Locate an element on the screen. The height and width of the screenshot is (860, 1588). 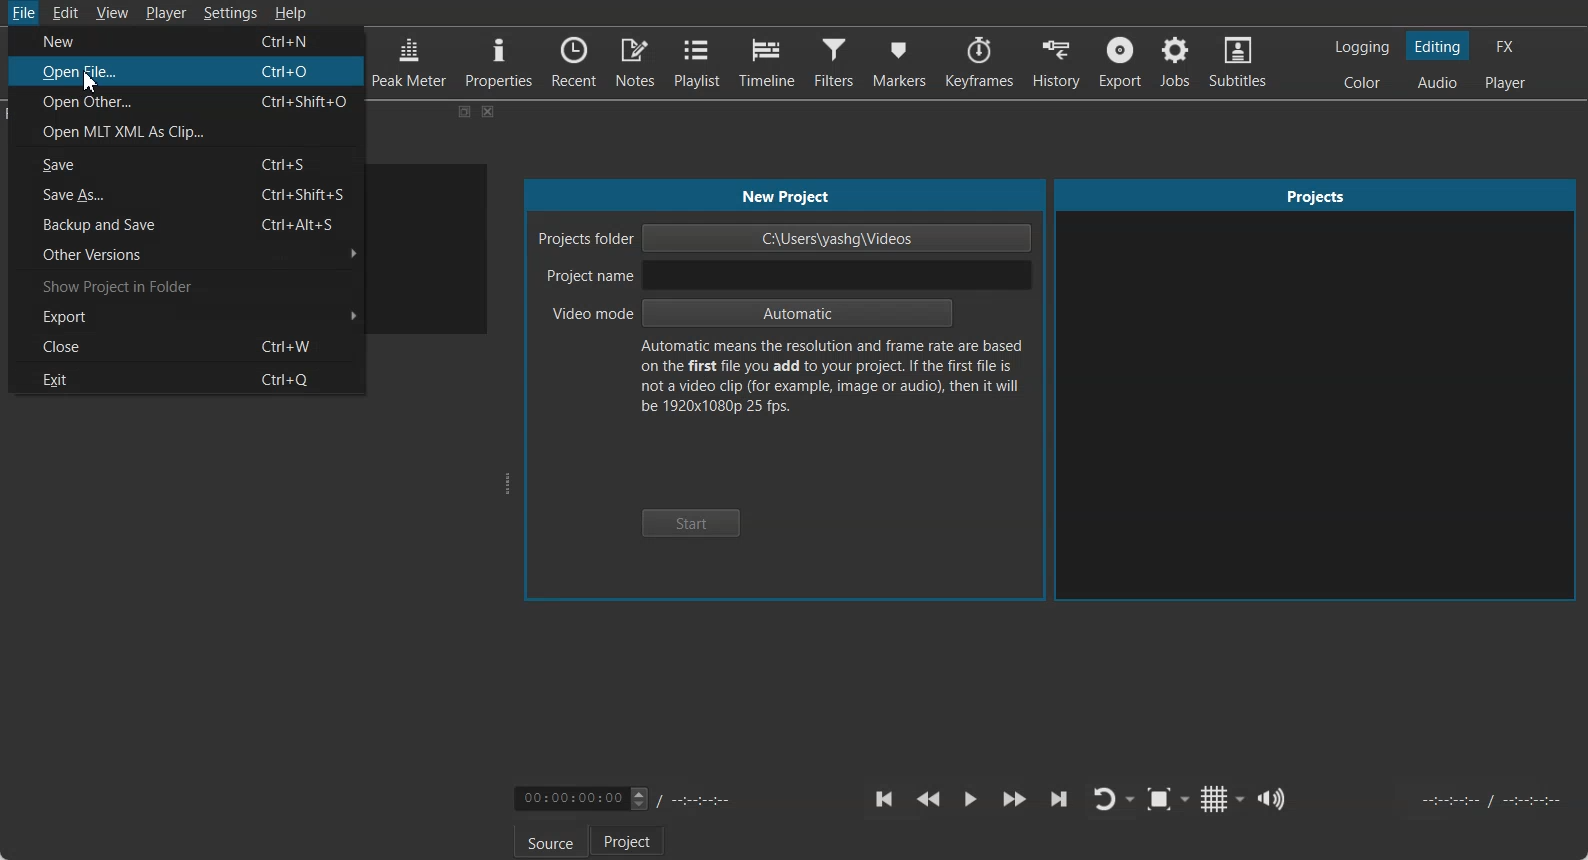
Exit is located at coordinates (108, 378).